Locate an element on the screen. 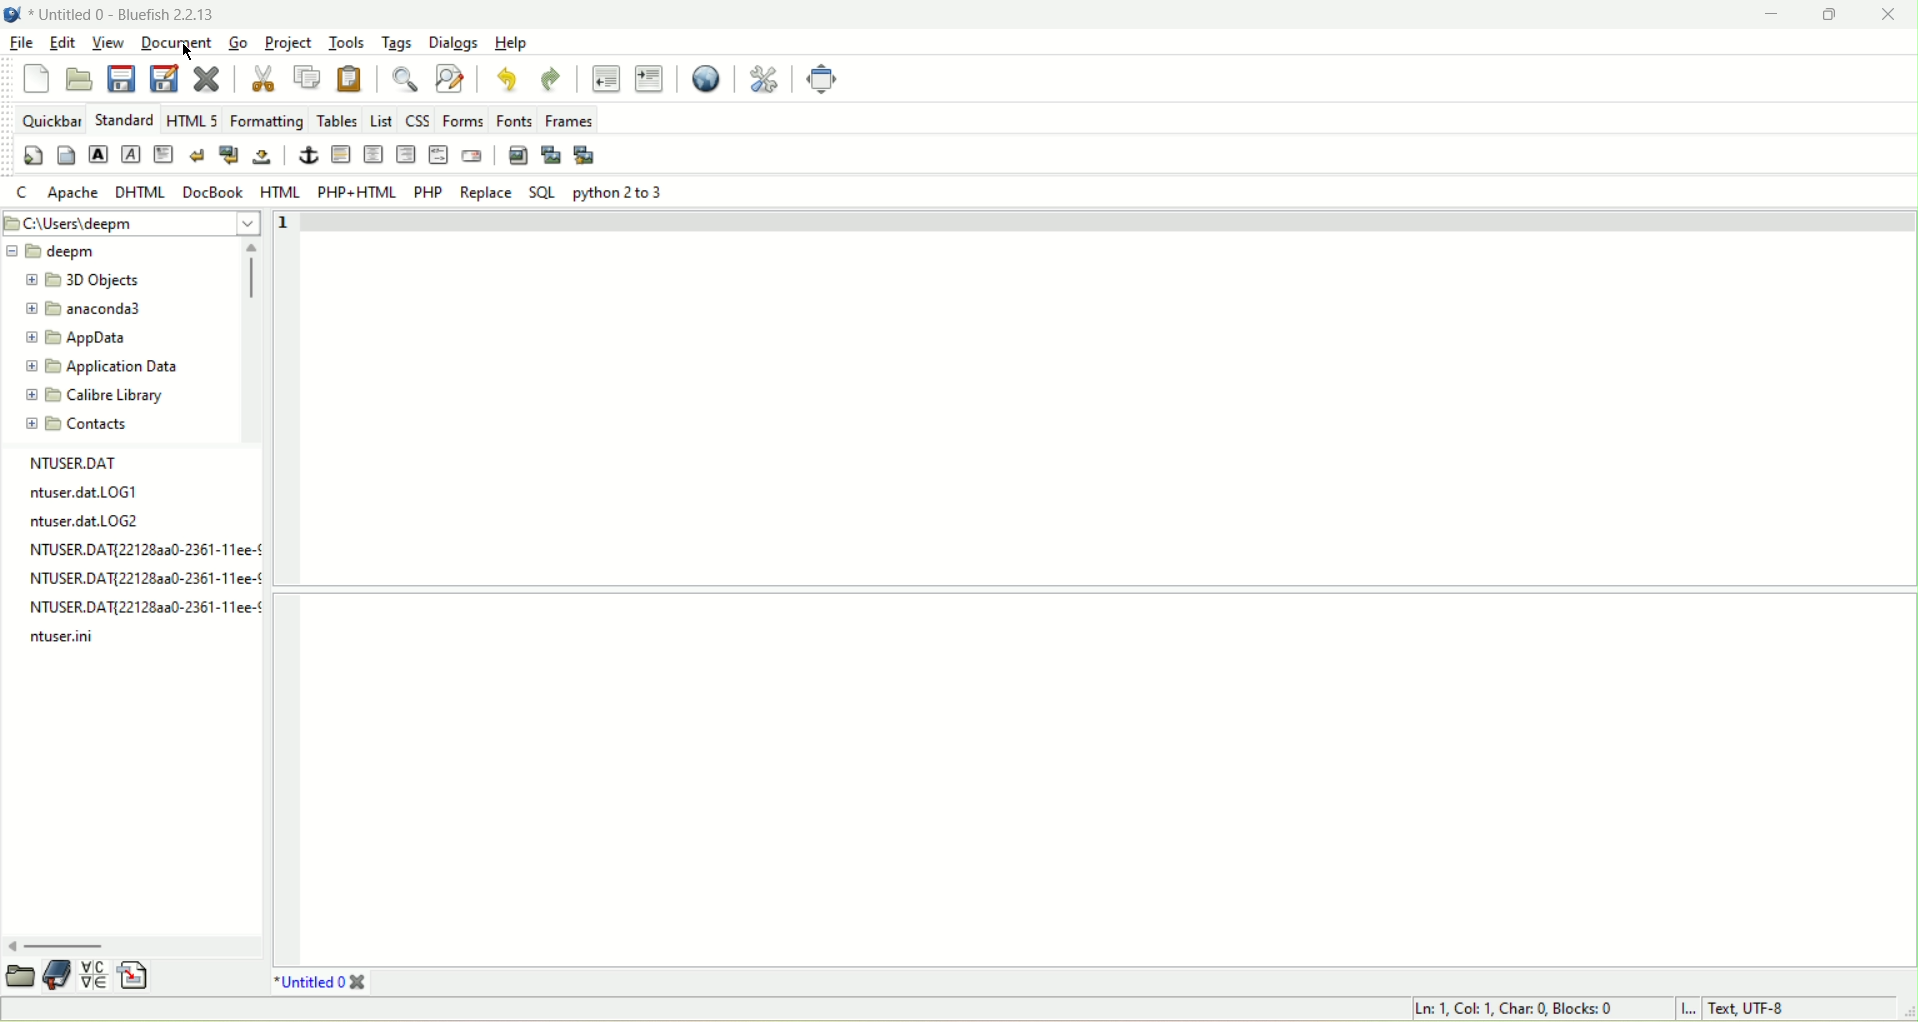 Image resolution: width=1918 pixels, height=1022 pixels. document name is located at coordinates (125, 12).